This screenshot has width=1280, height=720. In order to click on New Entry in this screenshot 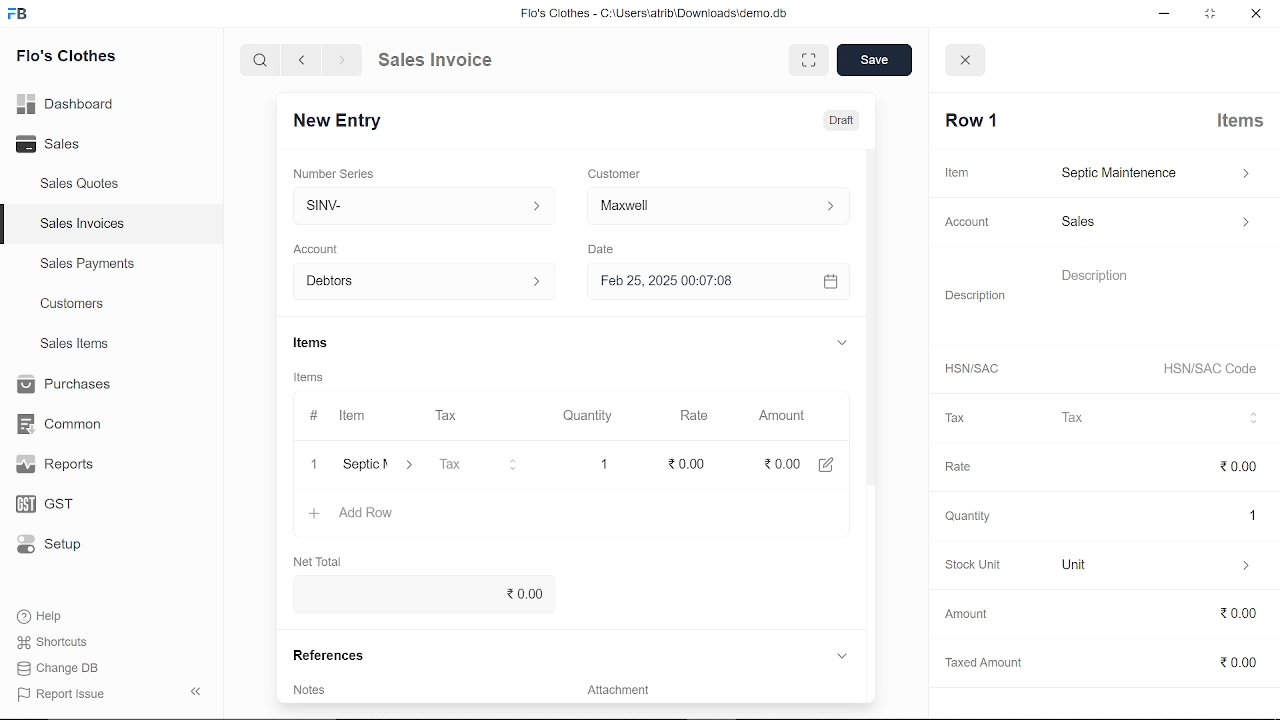, I will do `click(349, 123)`.